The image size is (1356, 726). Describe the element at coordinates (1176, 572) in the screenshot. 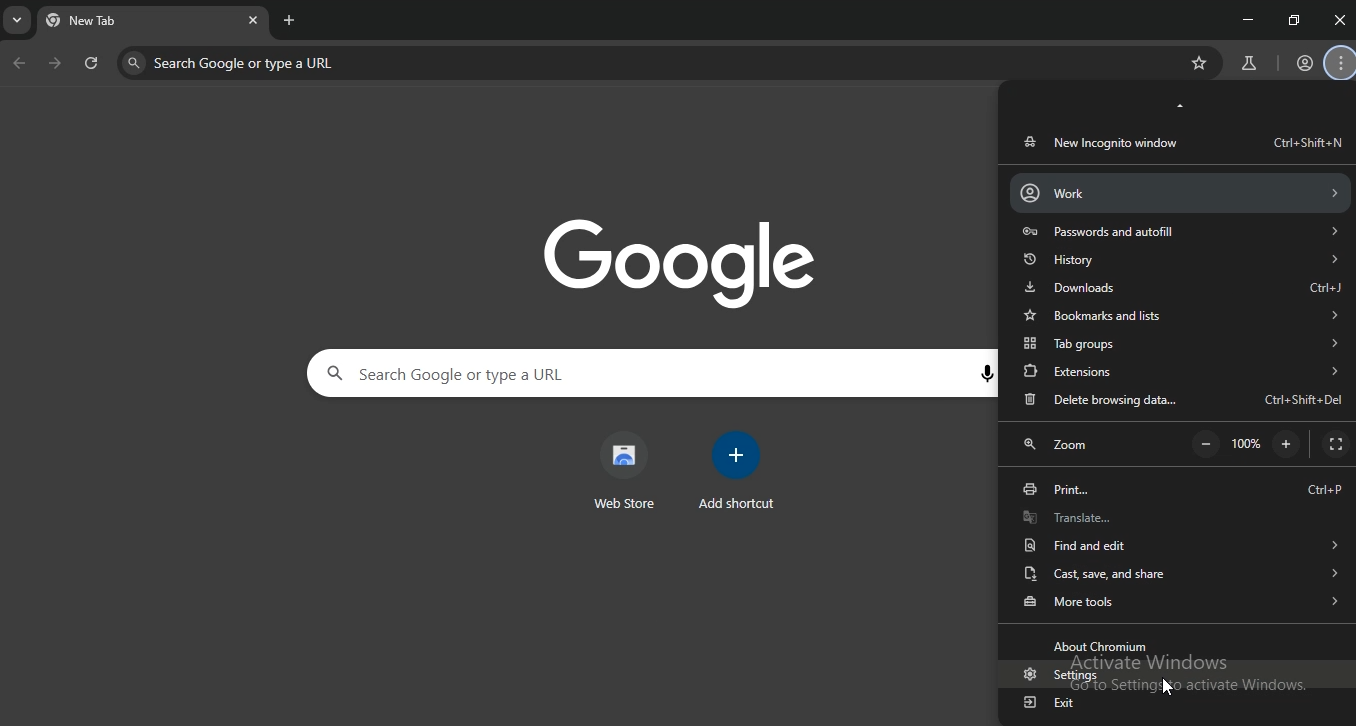

I see `cast save and share` at that location.